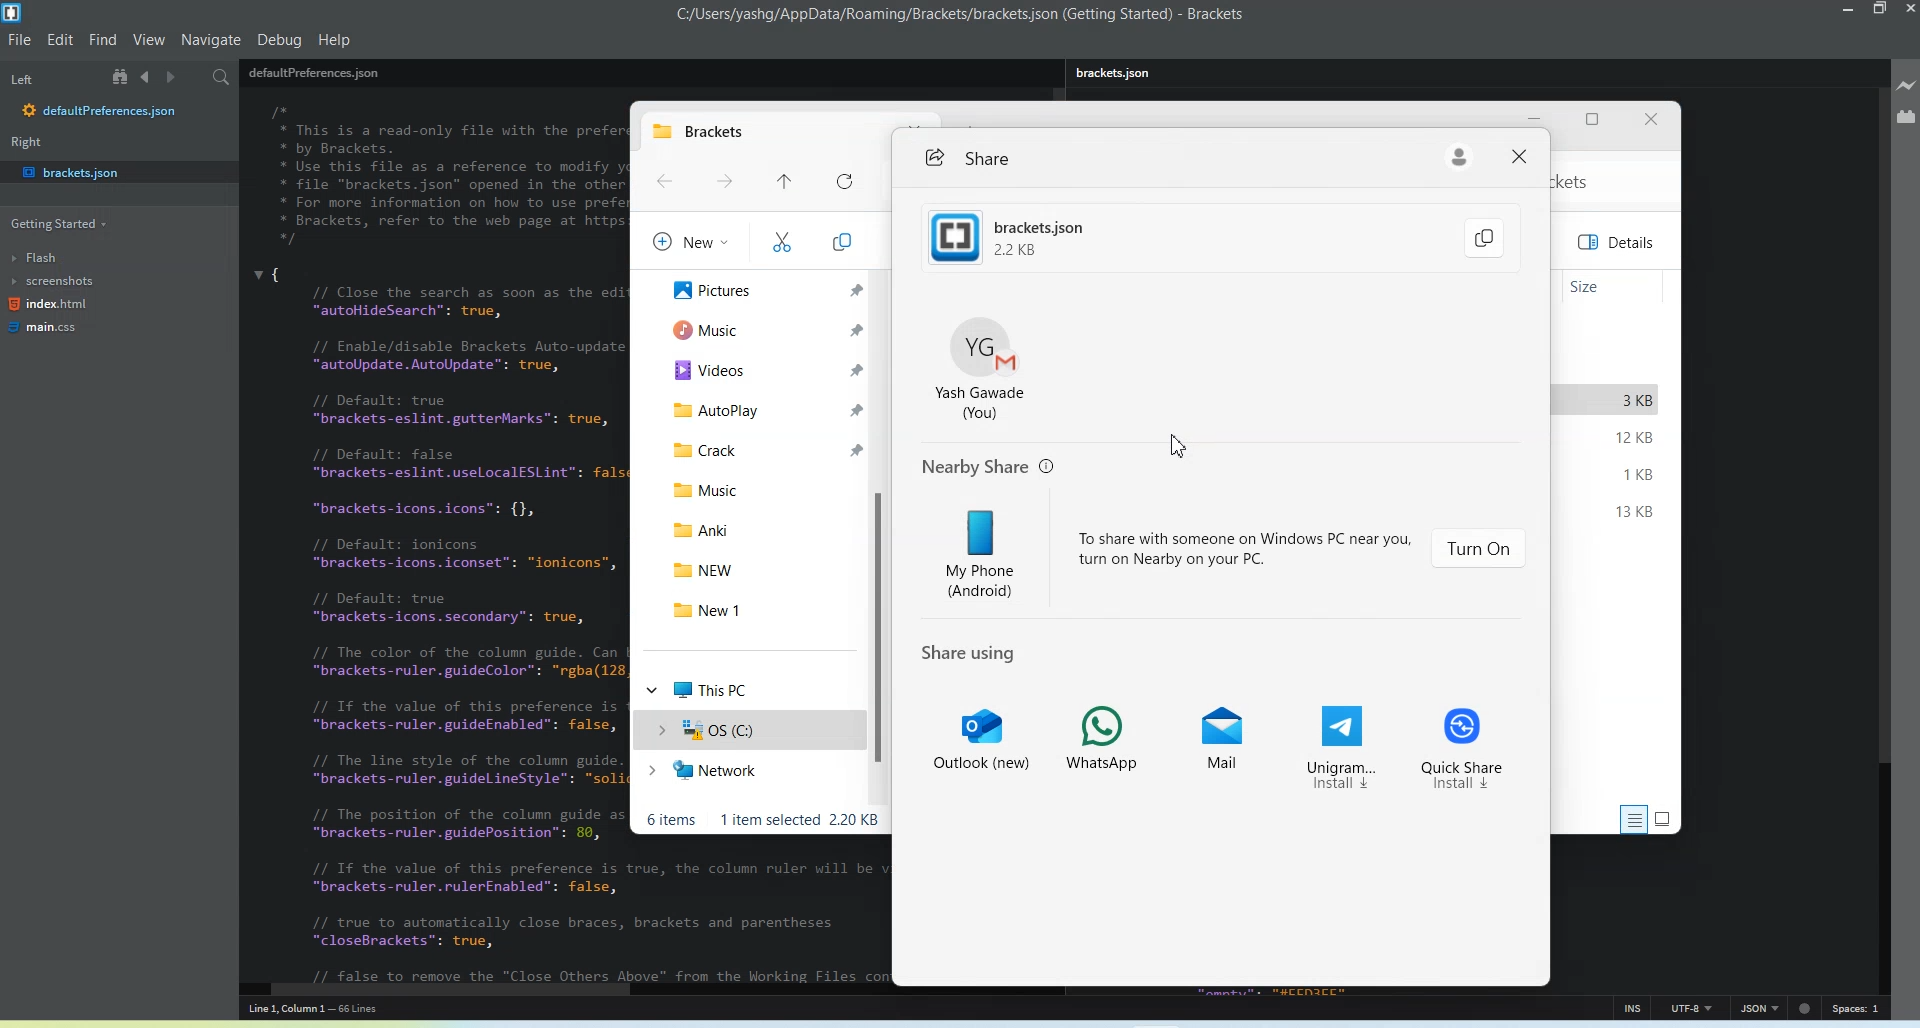 The width and height of the screenshot is (1920, 1028). Describe the element at coordinates (1851, 10) in the screenshot. I see `Minimize` at that location.